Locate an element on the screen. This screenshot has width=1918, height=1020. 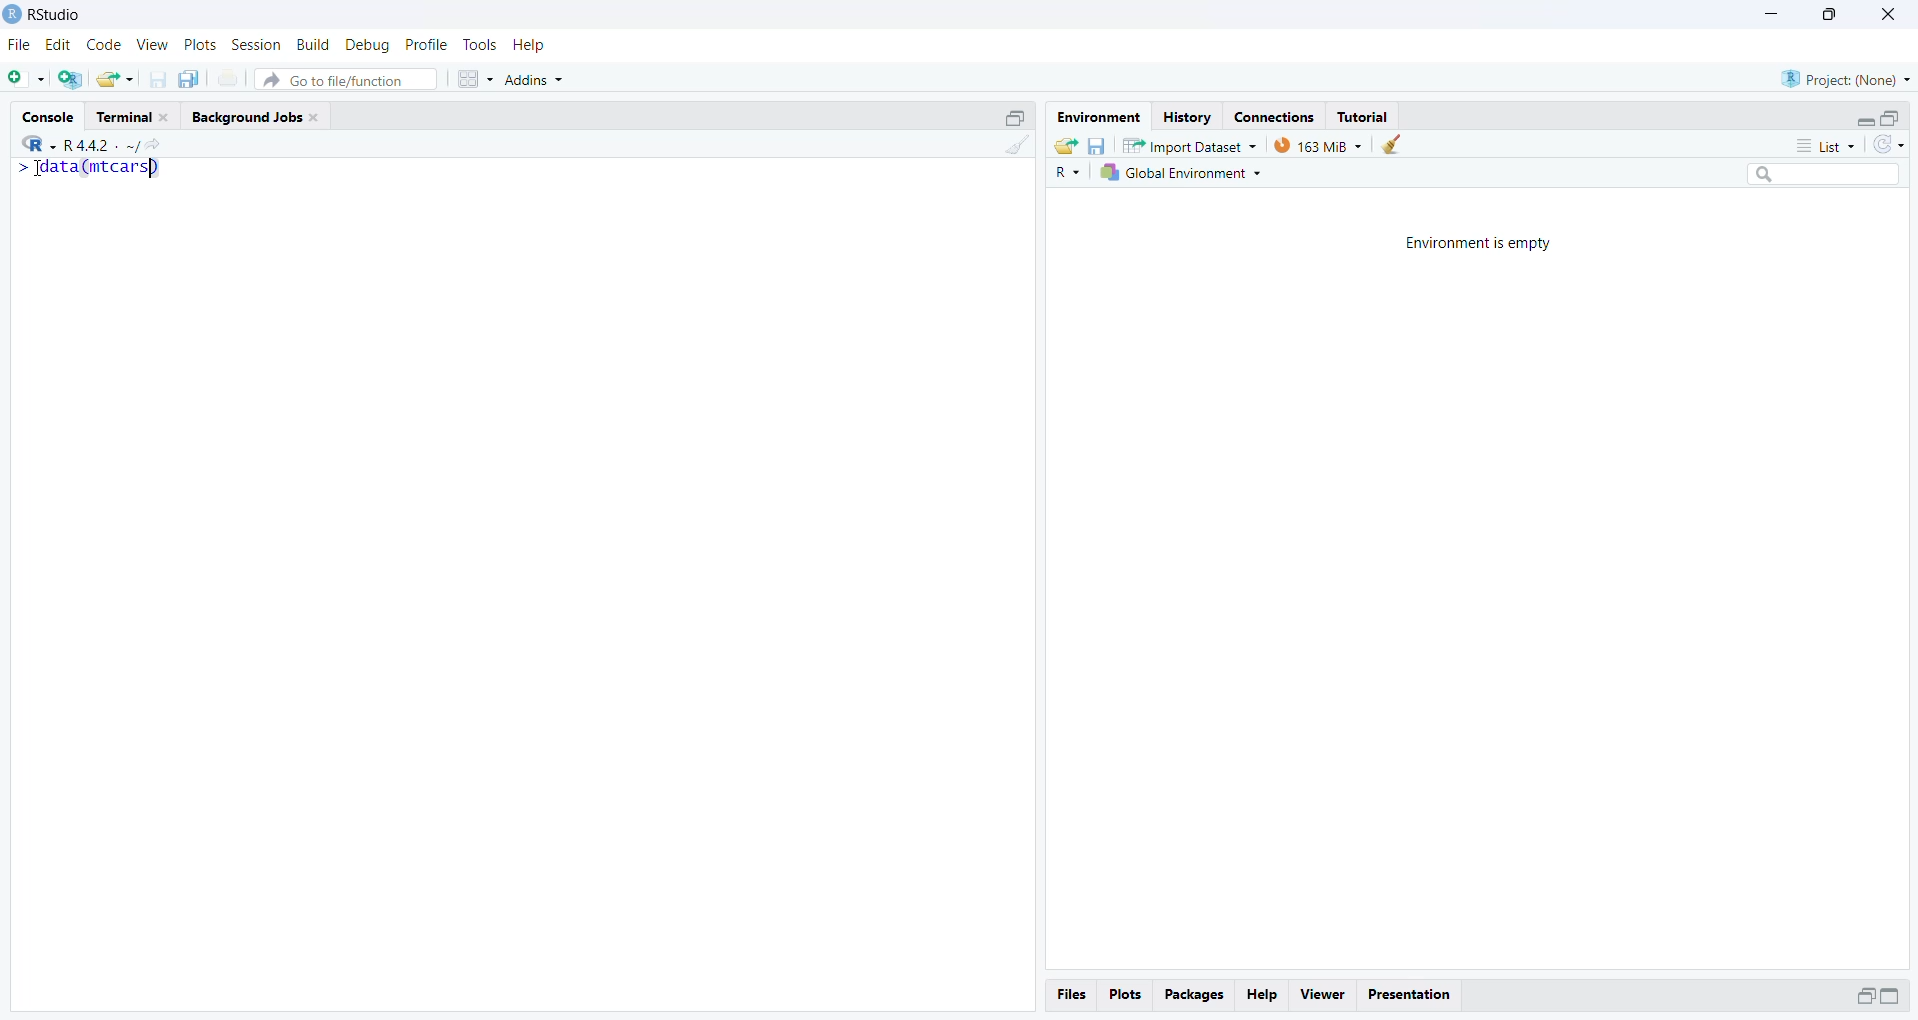
Go to file/function is located at coordinates (344, 80).